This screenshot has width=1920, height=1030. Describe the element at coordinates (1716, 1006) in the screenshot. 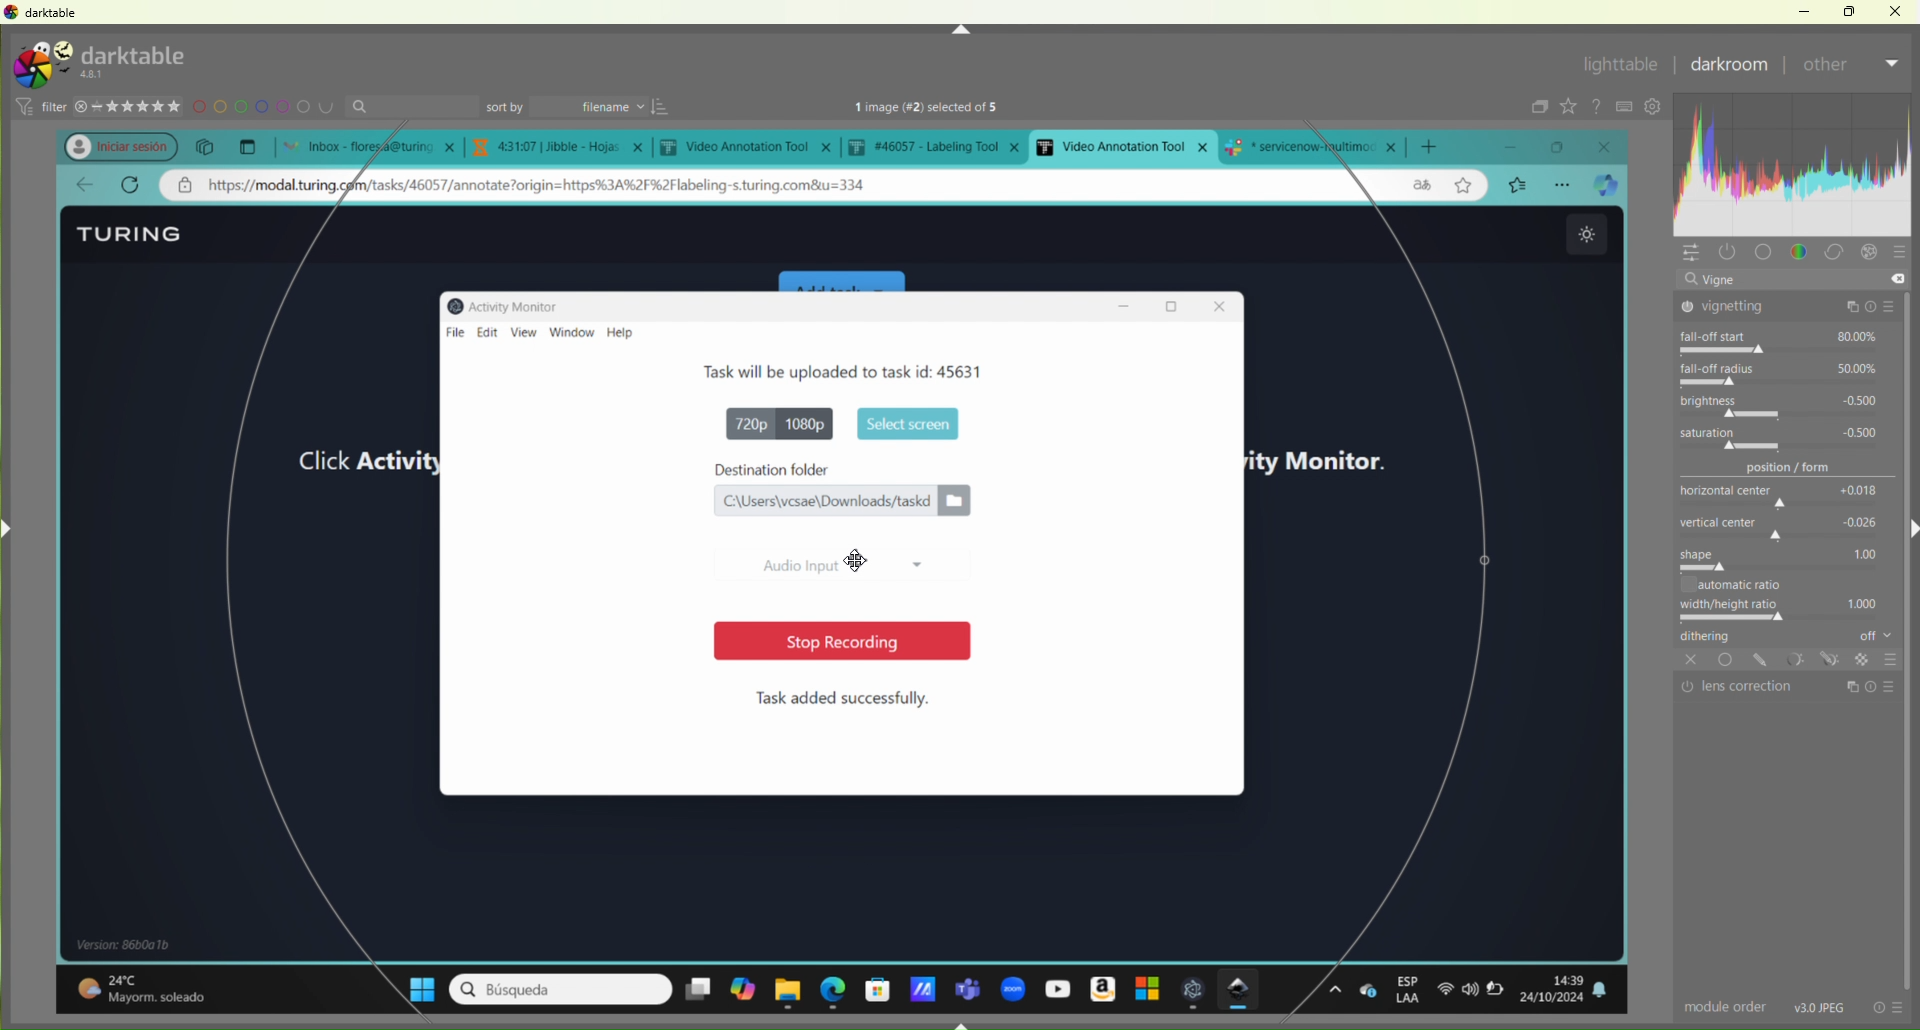

I see `module order` at that location.